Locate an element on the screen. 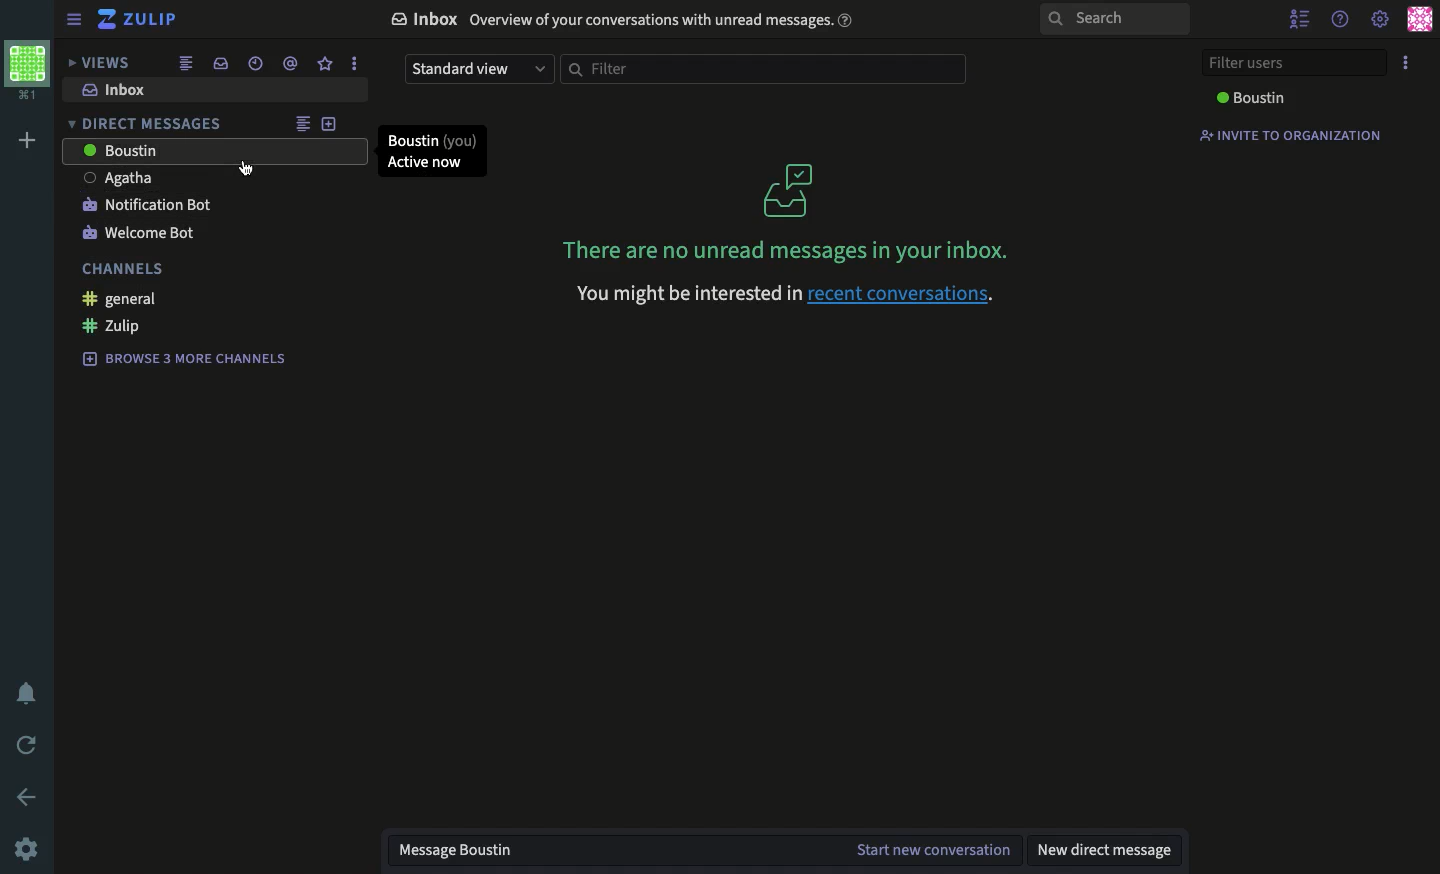 The image size is (1440, 874). new dm is located at coordinates (1106, 852).